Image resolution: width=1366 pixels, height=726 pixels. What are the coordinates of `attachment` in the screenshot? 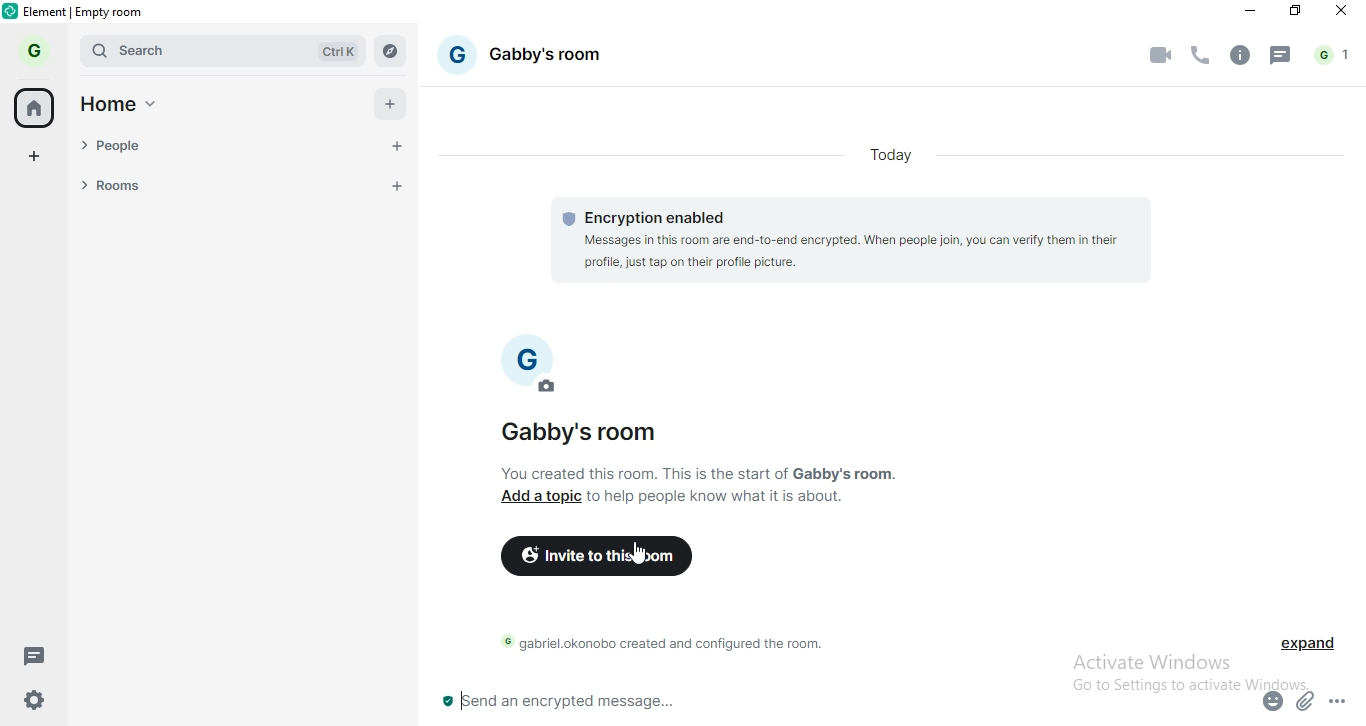 It's located at (1307, 703).